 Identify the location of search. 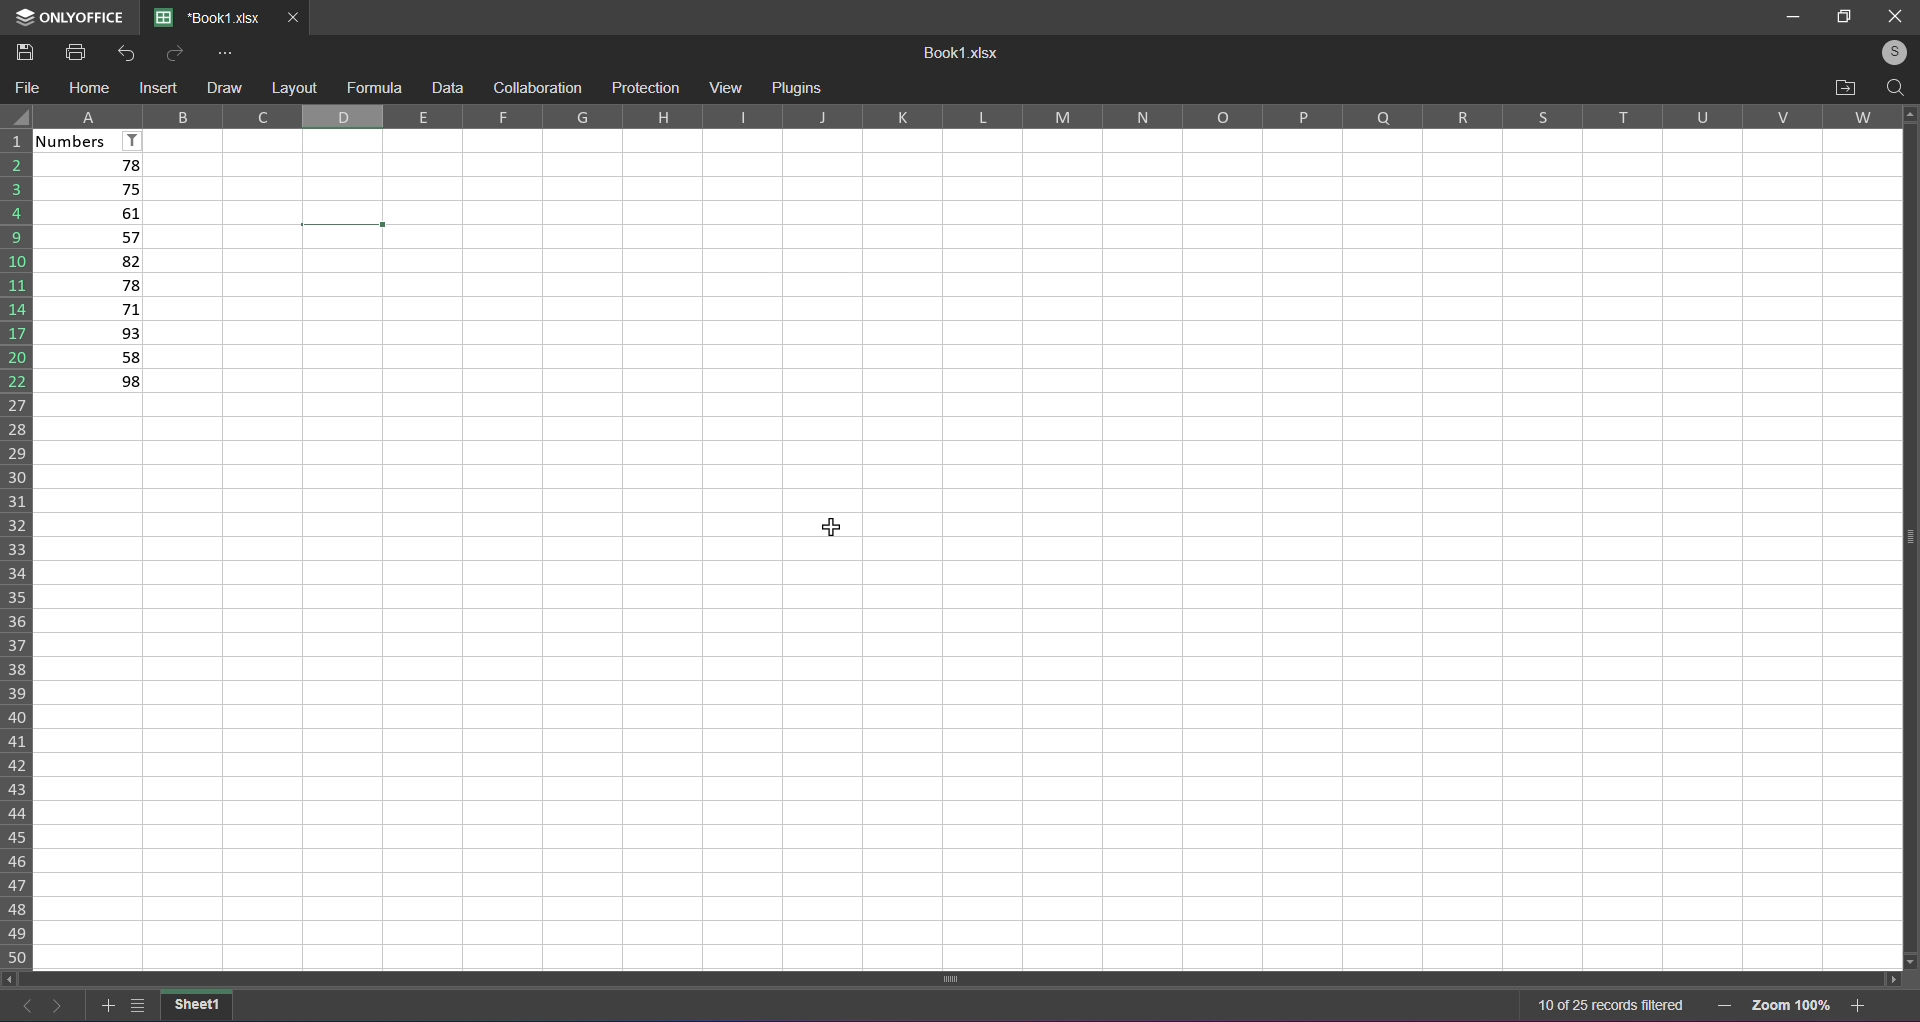
(1894, 88).